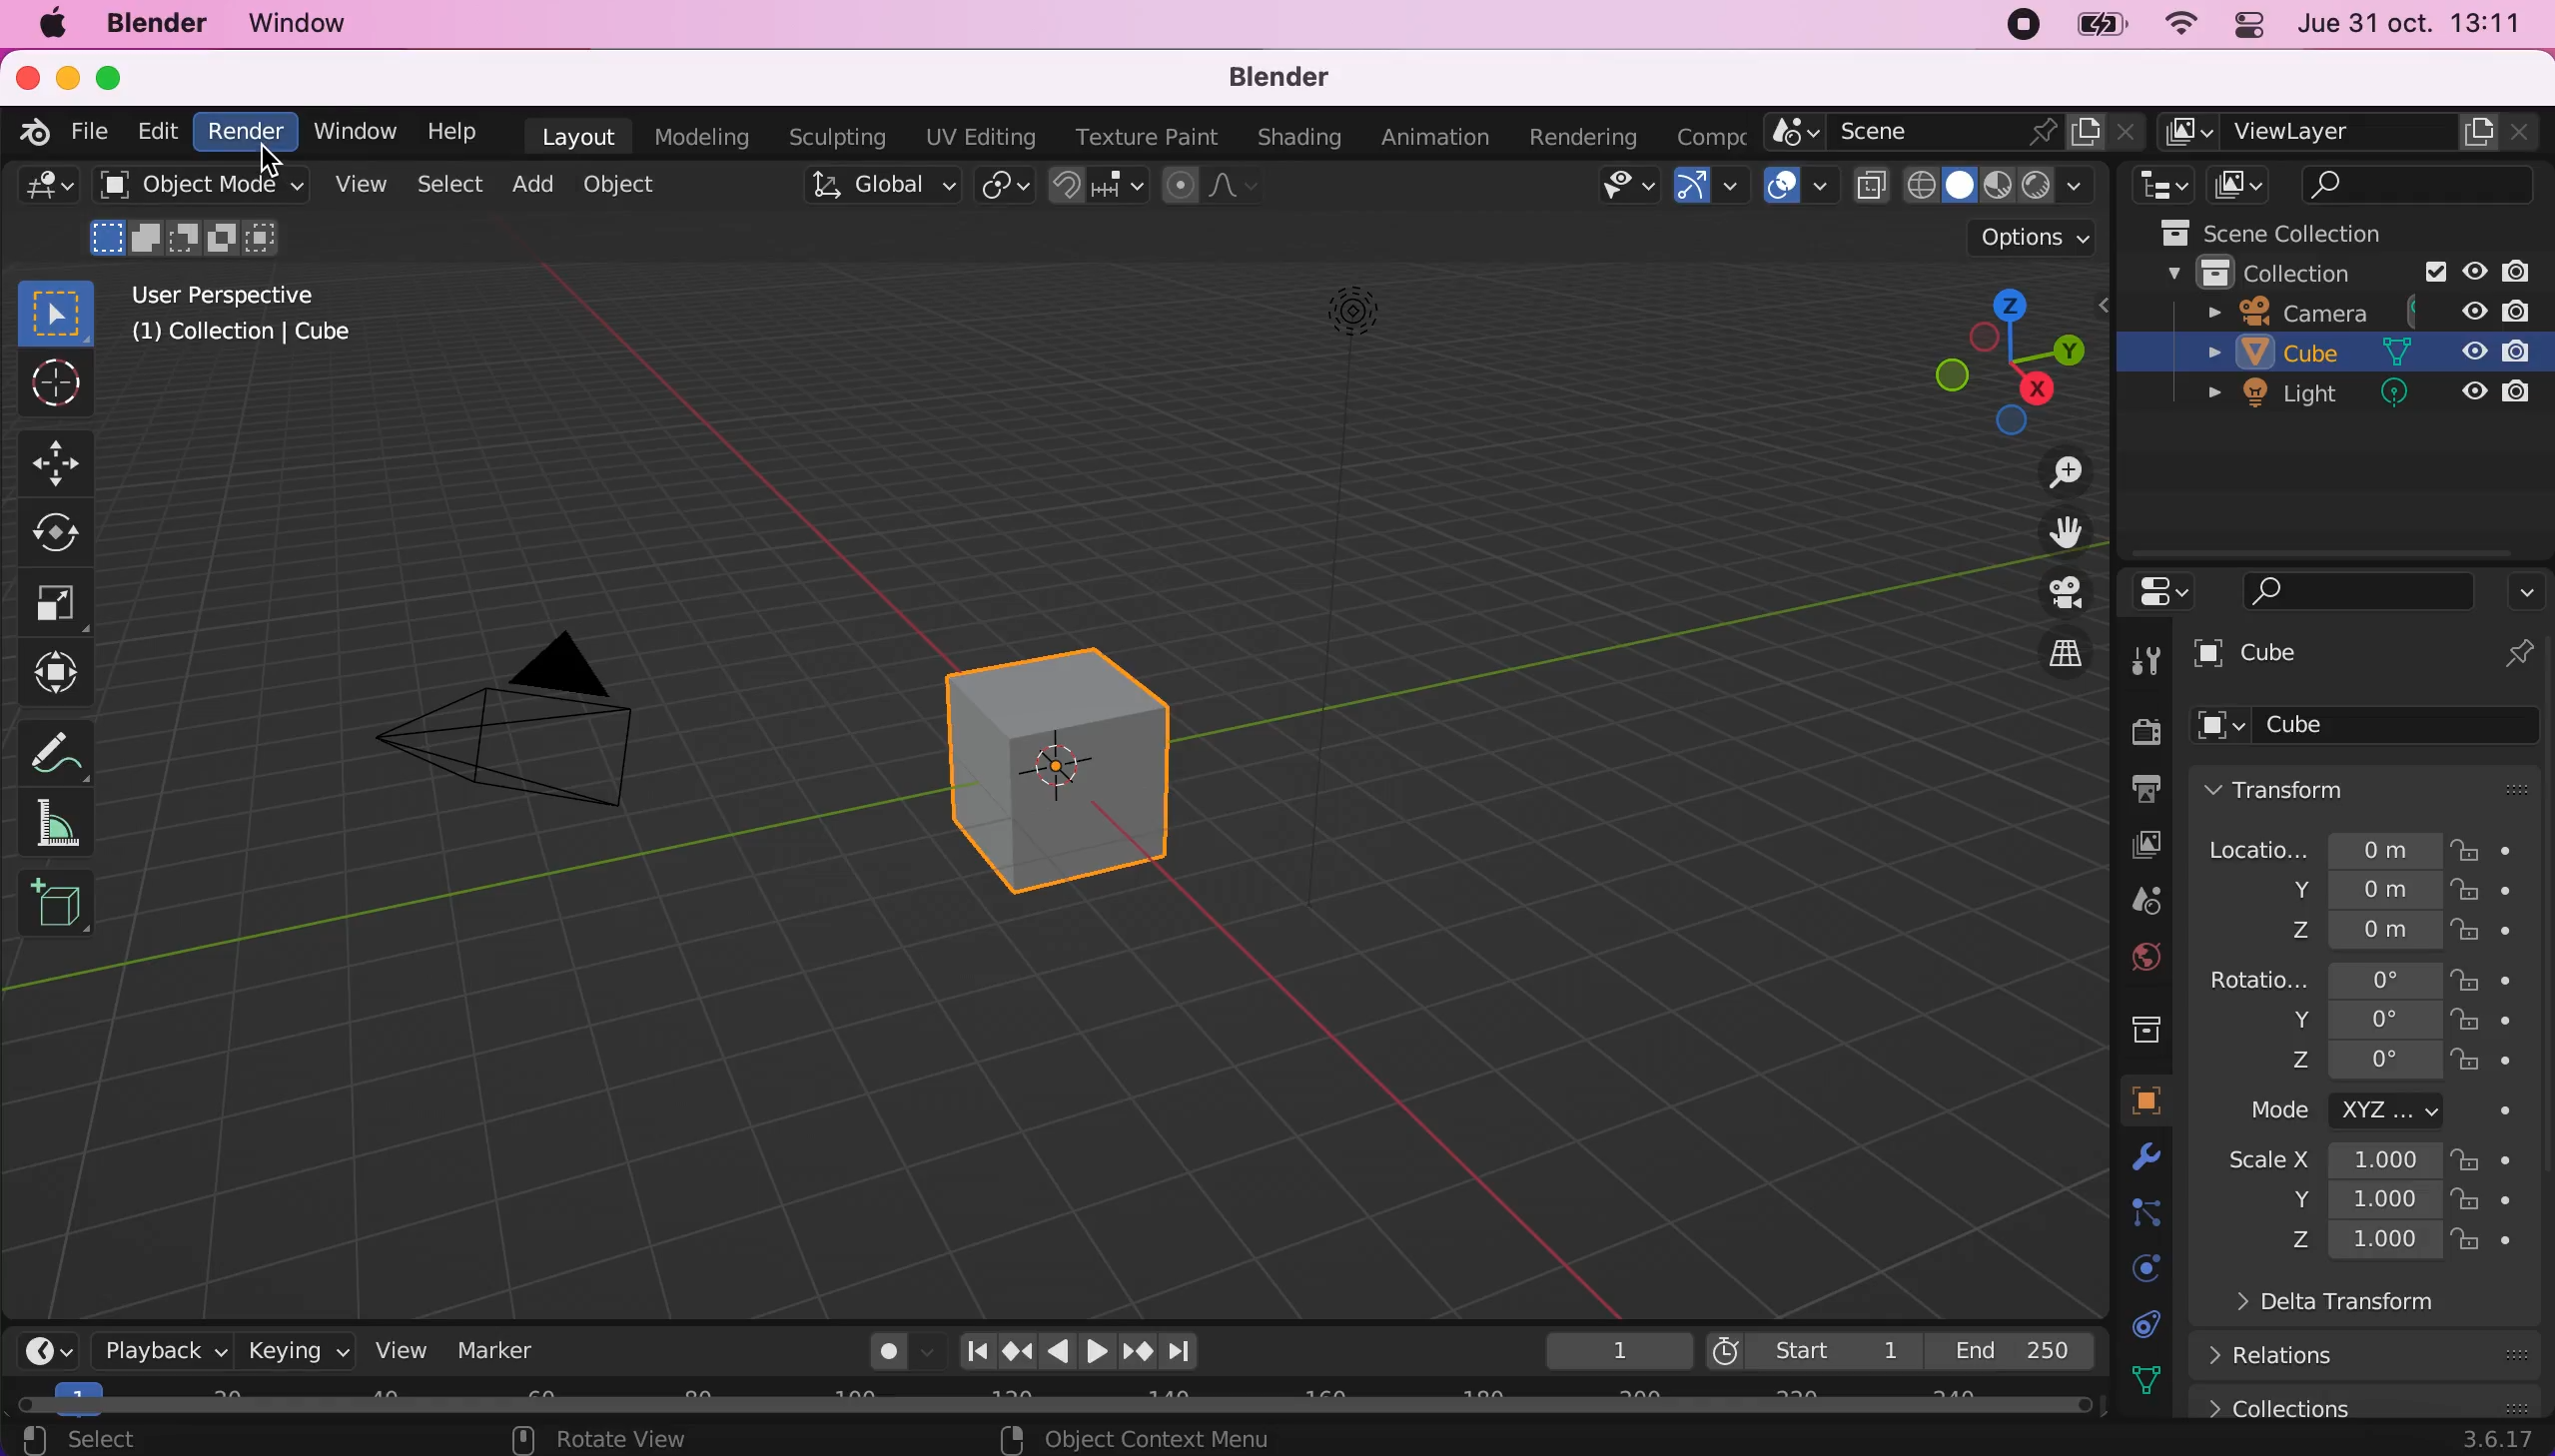  I want to click on select box, so click(57, 311).